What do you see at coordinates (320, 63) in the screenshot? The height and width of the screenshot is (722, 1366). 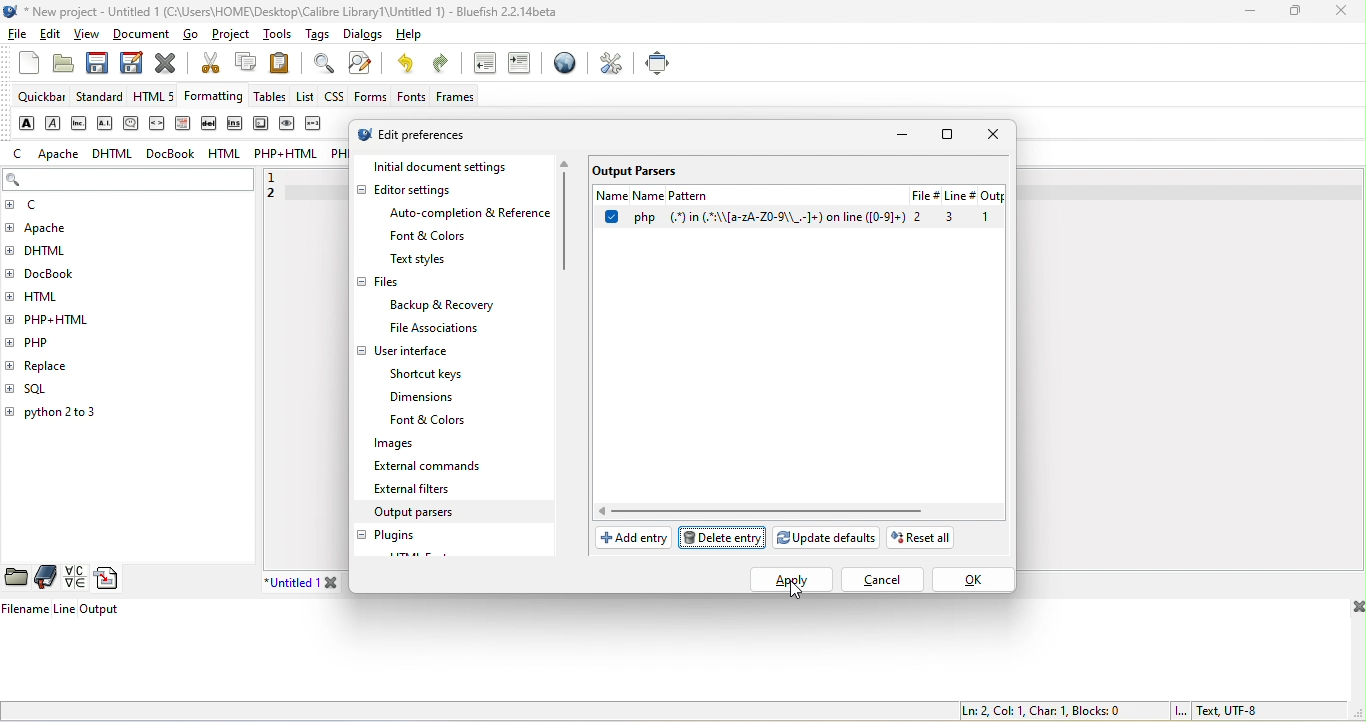 I see `find` at bounding box center [320, 63].